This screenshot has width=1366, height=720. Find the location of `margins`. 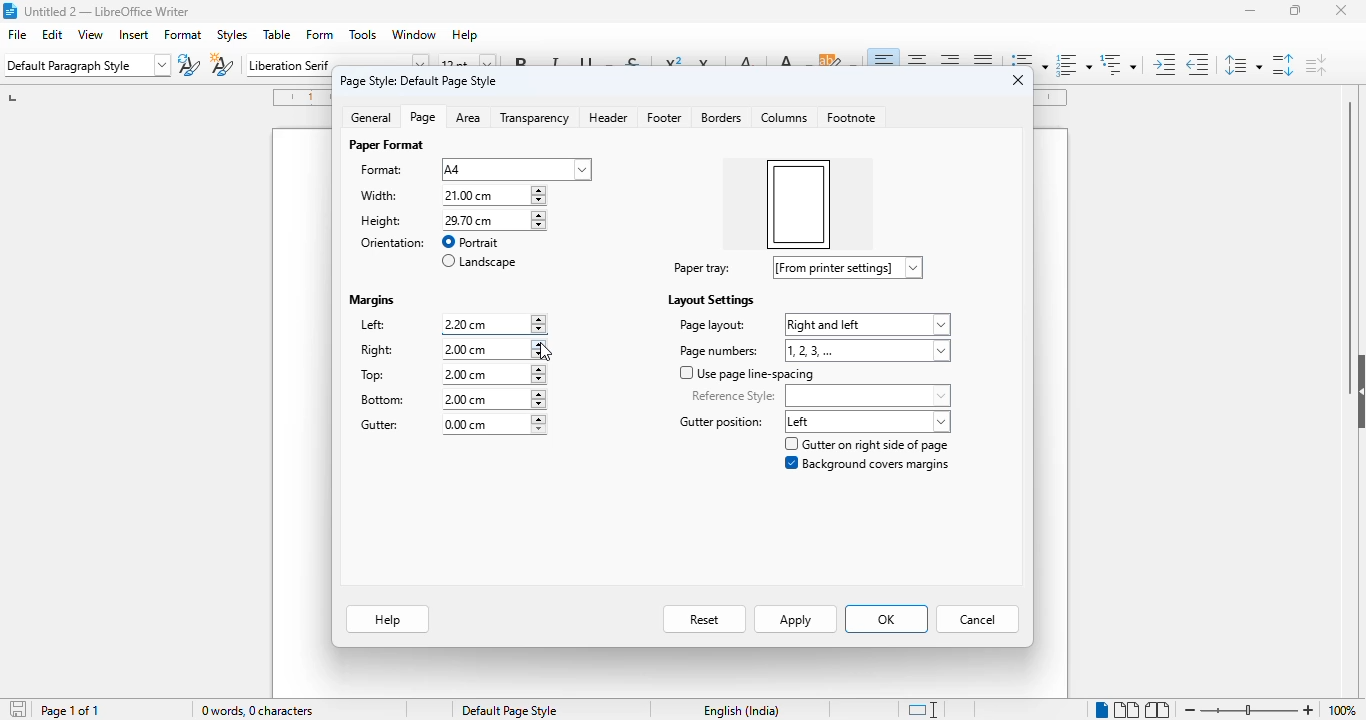

margins is located at coordinates (371, 300).